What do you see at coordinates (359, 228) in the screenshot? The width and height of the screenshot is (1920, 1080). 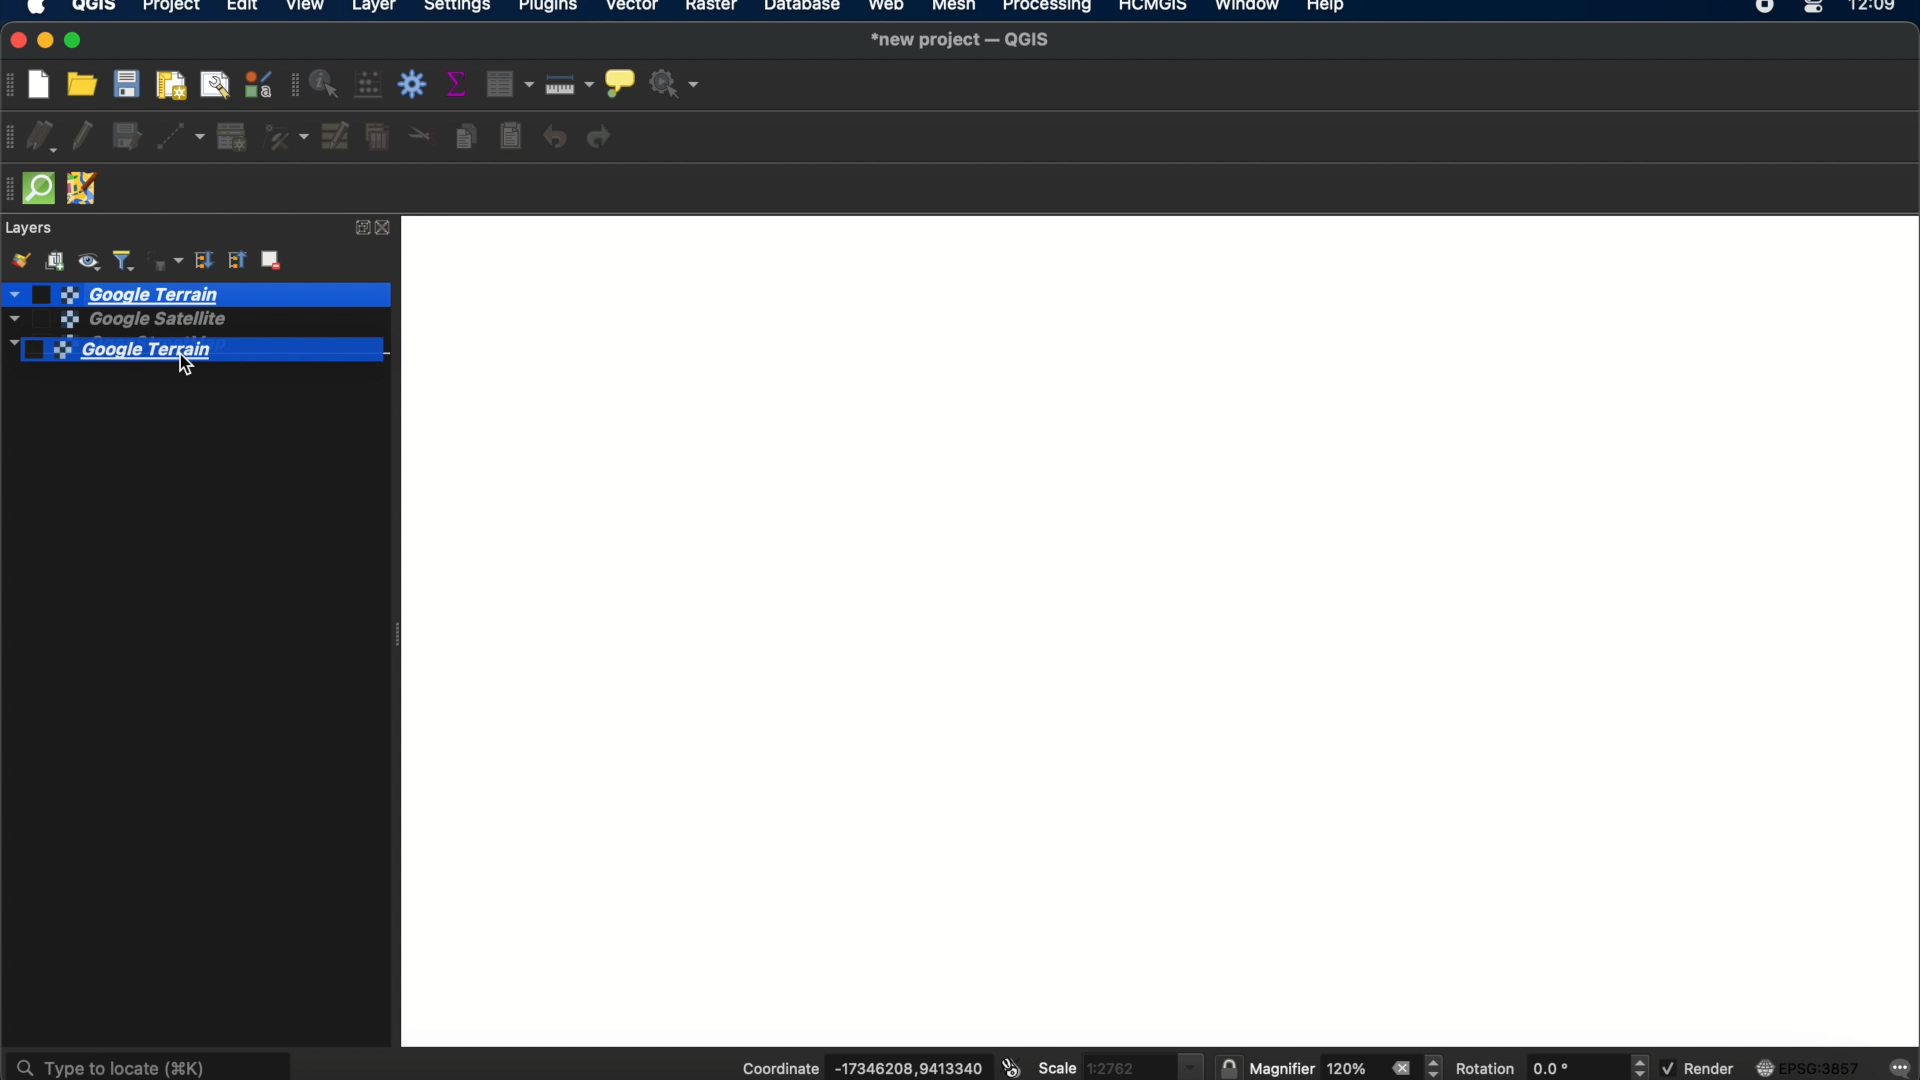 I see `expand` at bounding box center [359, 228].